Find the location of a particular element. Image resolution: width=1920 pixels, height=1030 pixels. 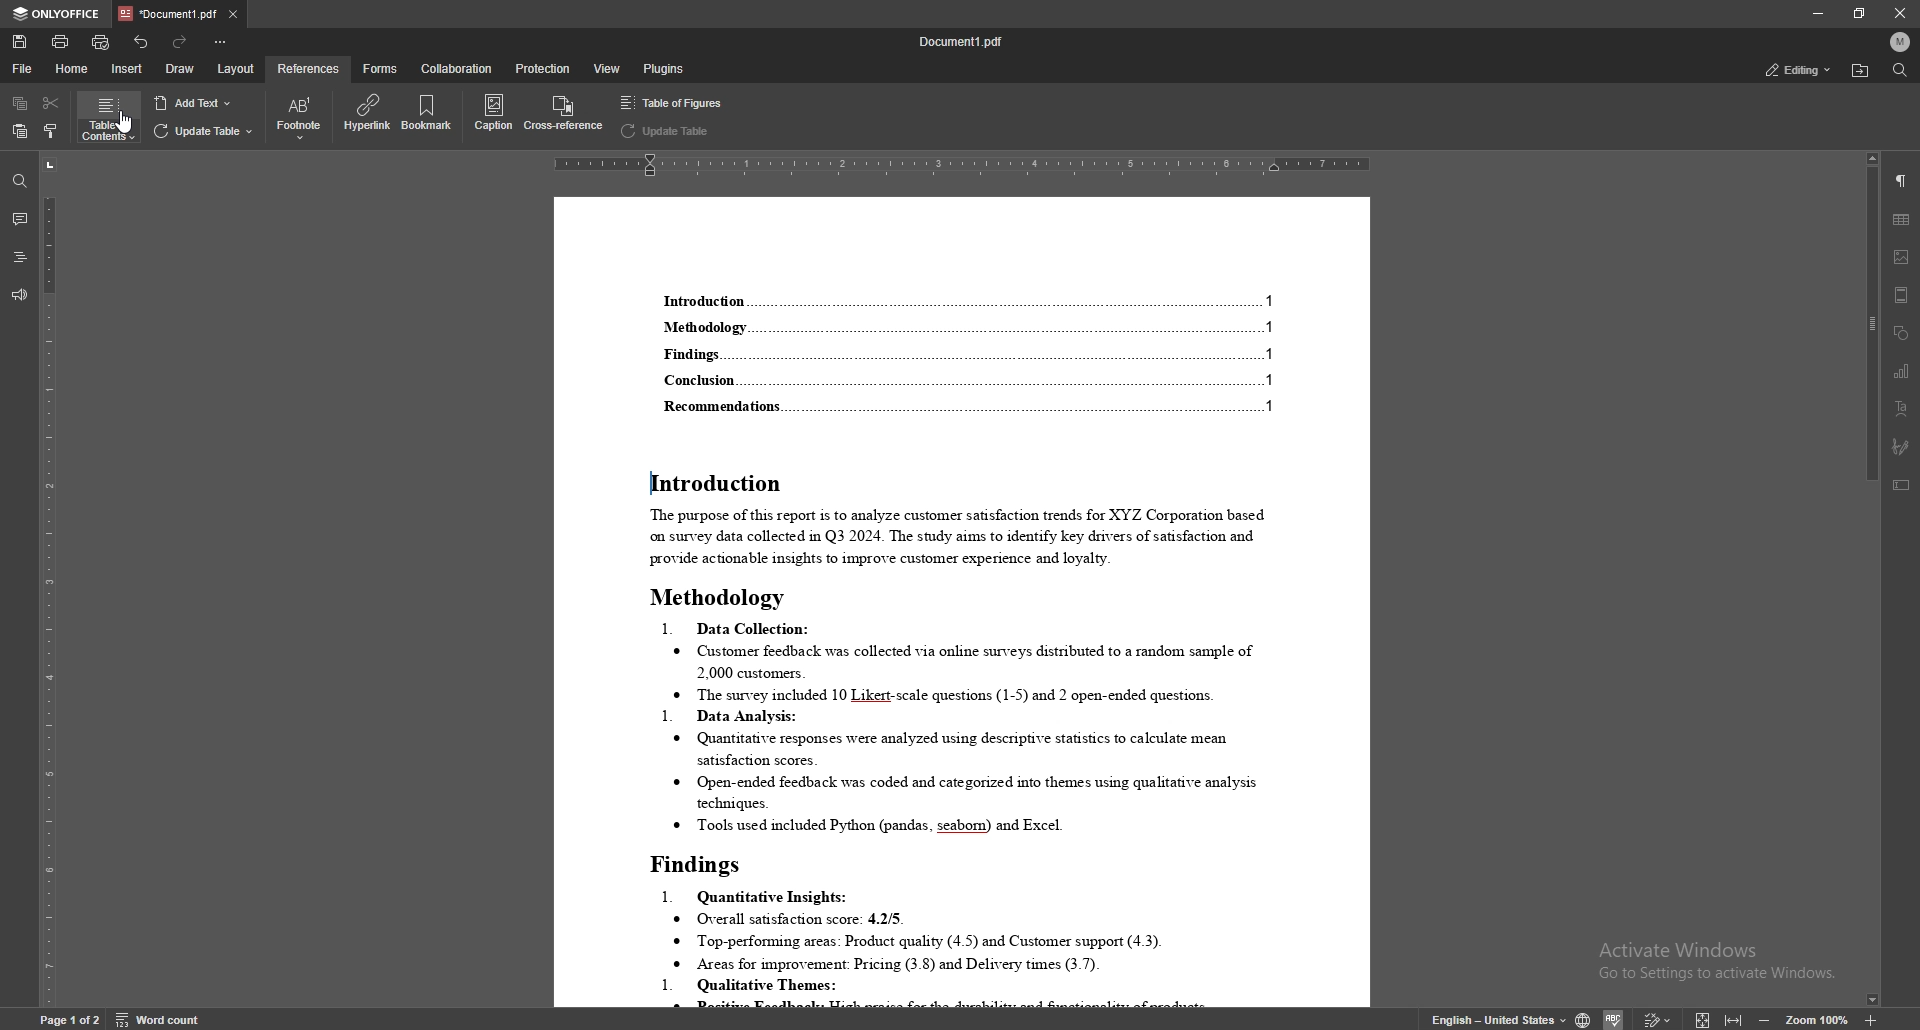

resize is located at coordinates (1858, 13).